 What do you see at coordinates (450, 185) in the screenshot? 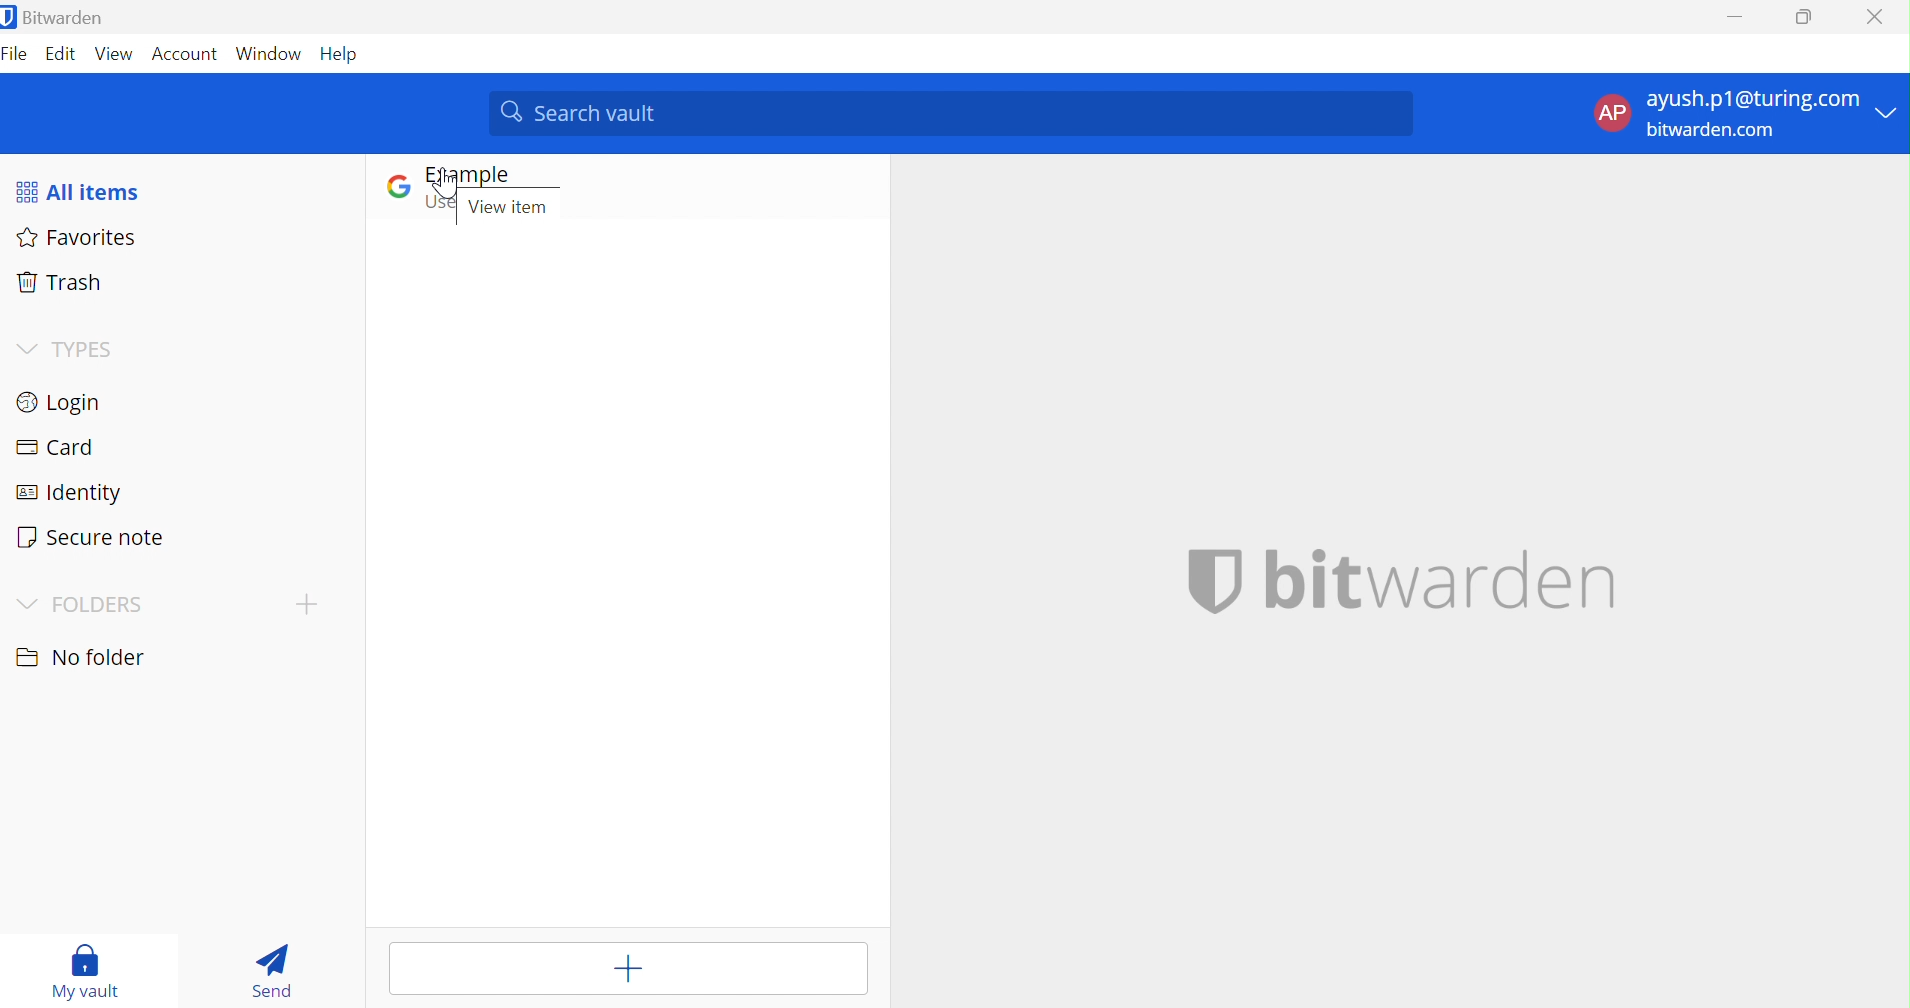
I see `CURSOR` at bounding box center [450, 185].